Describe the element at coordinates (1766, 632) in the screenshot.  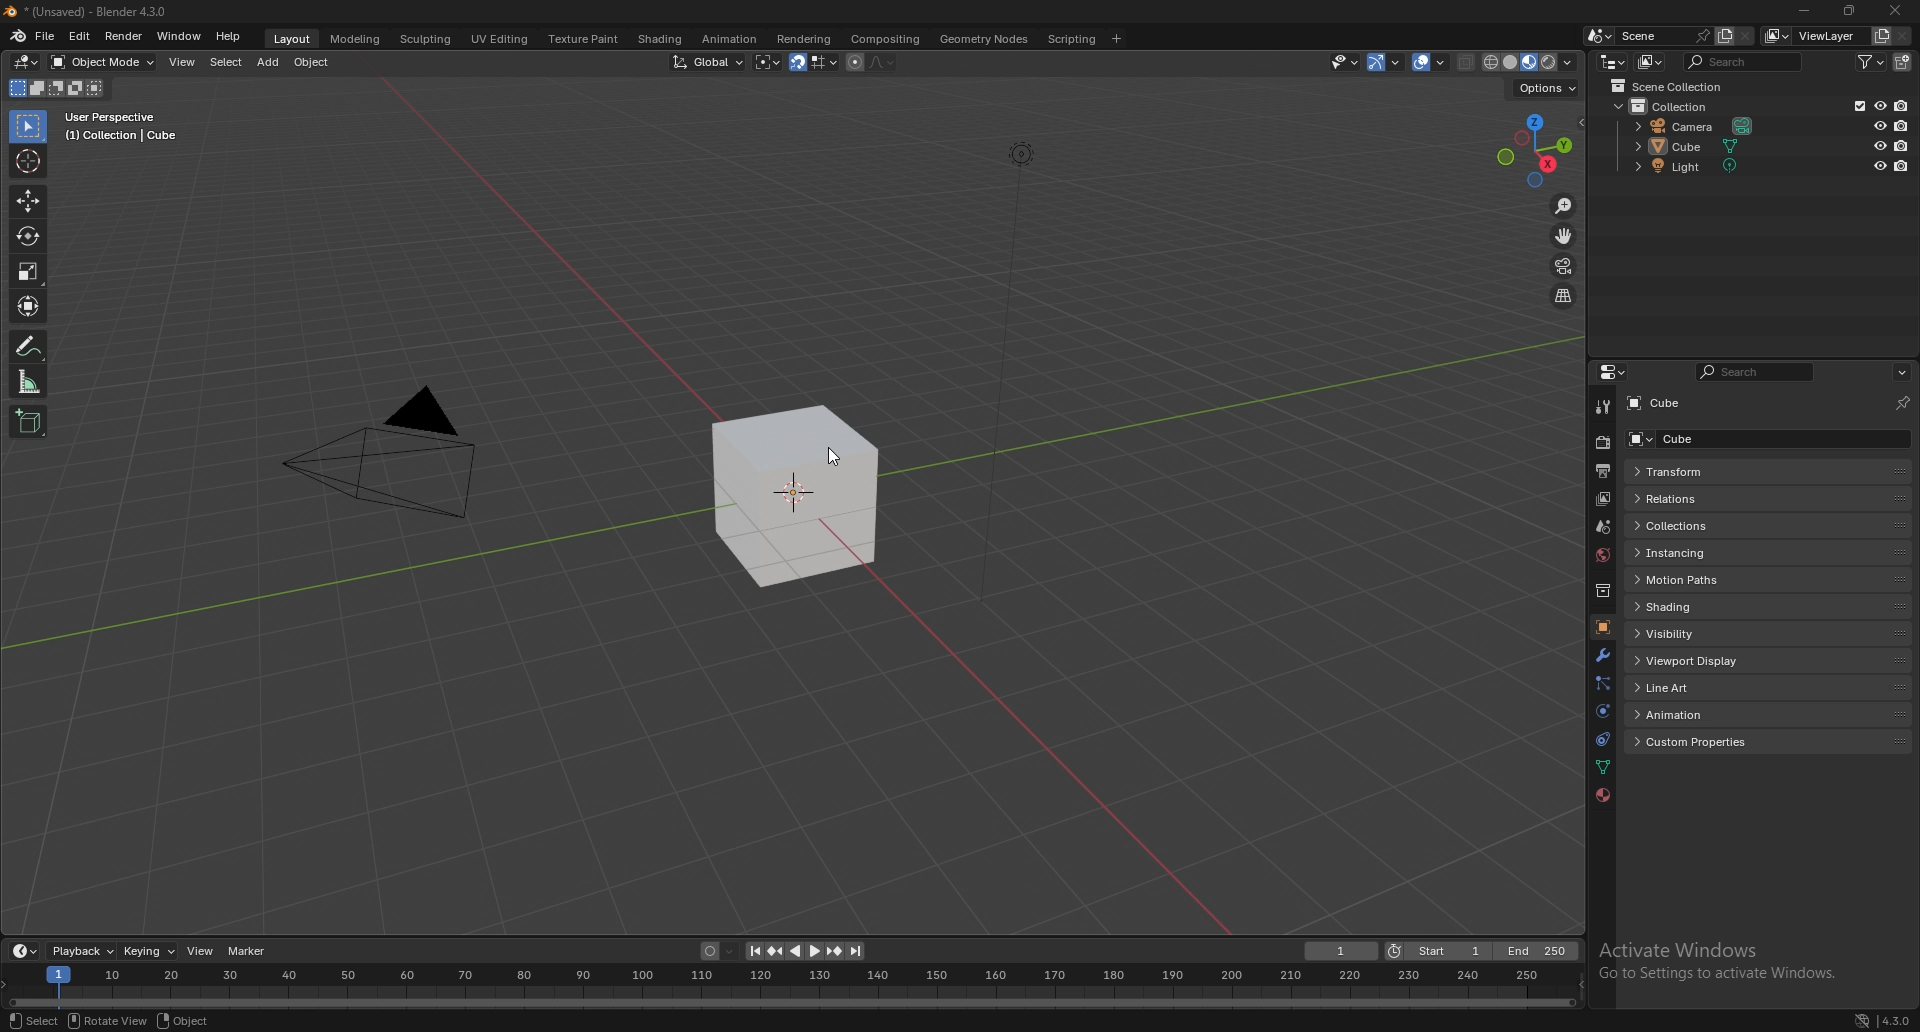
I see `visibility` at that location.